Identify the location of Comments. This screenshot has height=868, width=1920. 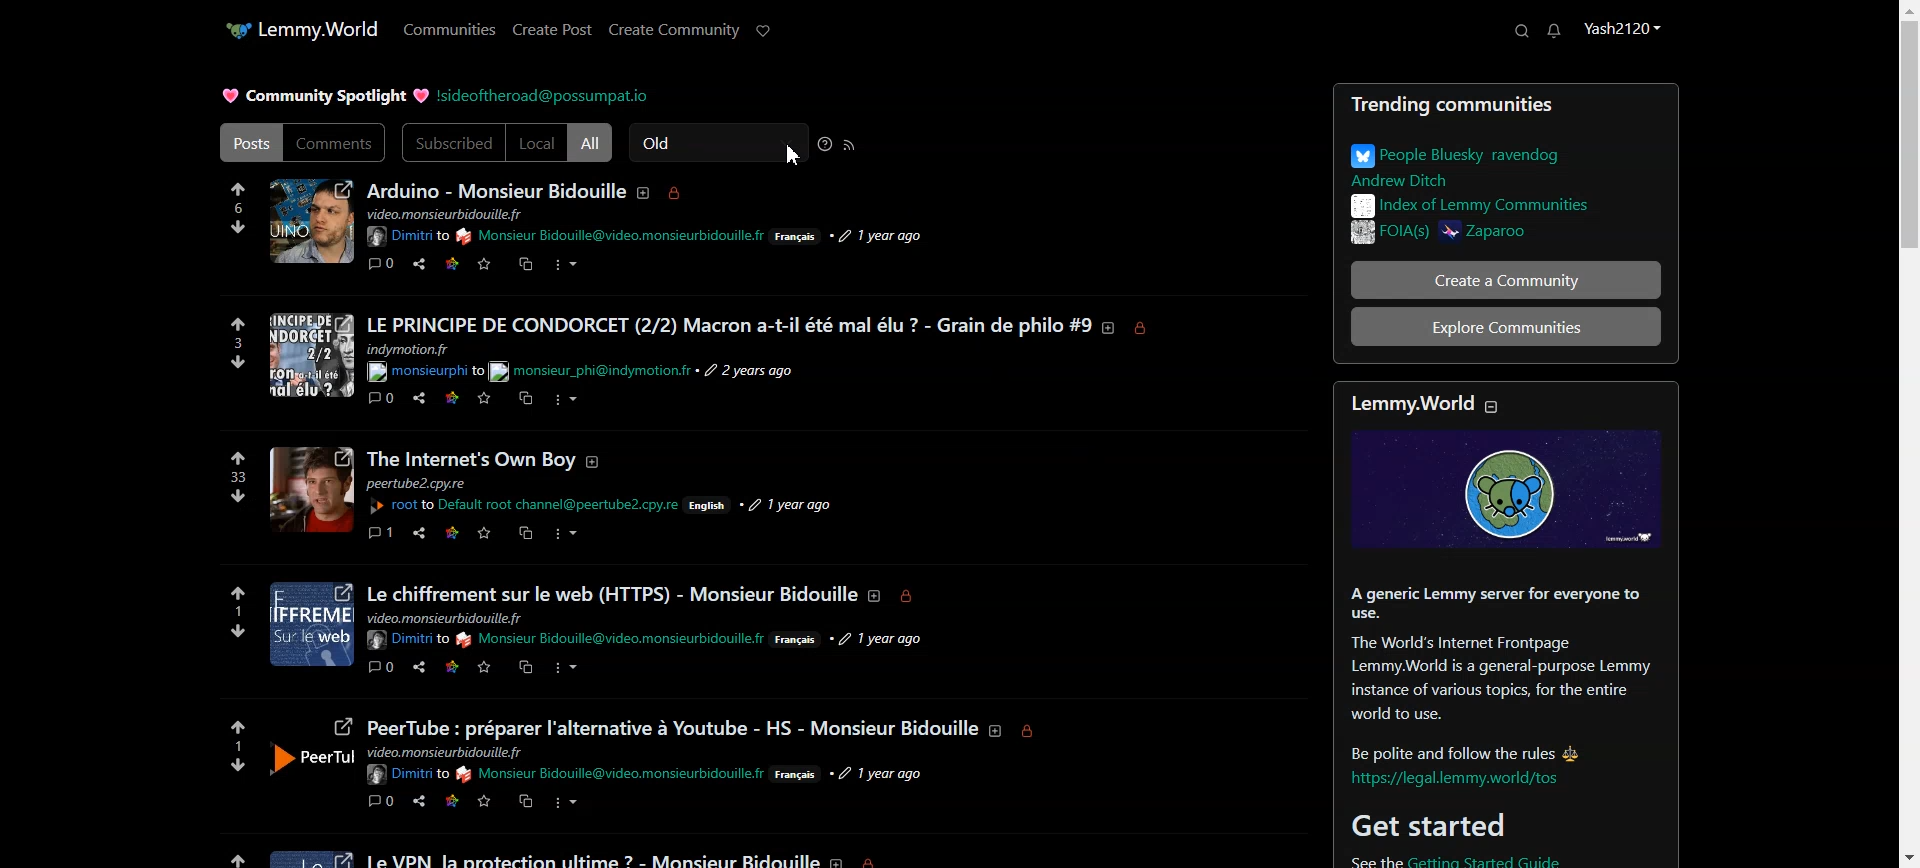
(336, 143).